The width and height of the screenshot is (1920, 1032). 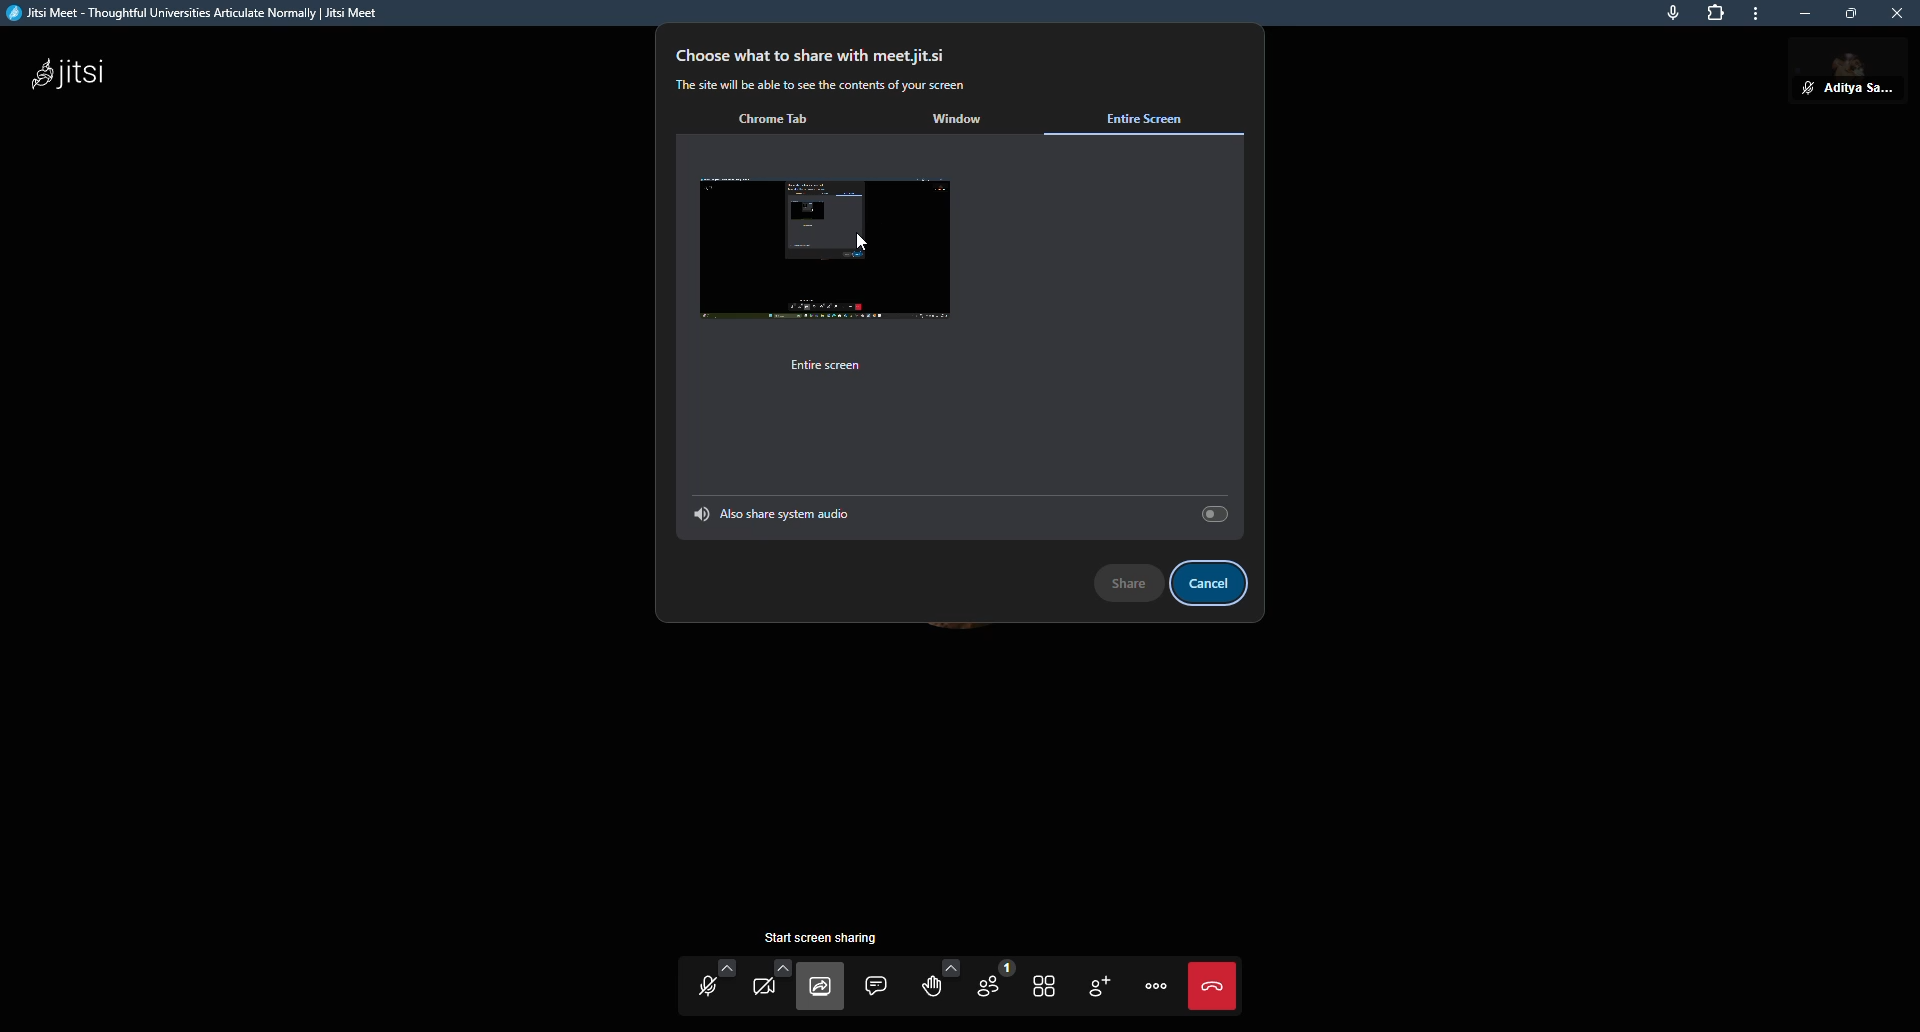 What do you see at coordinates (828, 938) in the screenshot?
I see `start screen sharing` at bounding box center [828, 938].